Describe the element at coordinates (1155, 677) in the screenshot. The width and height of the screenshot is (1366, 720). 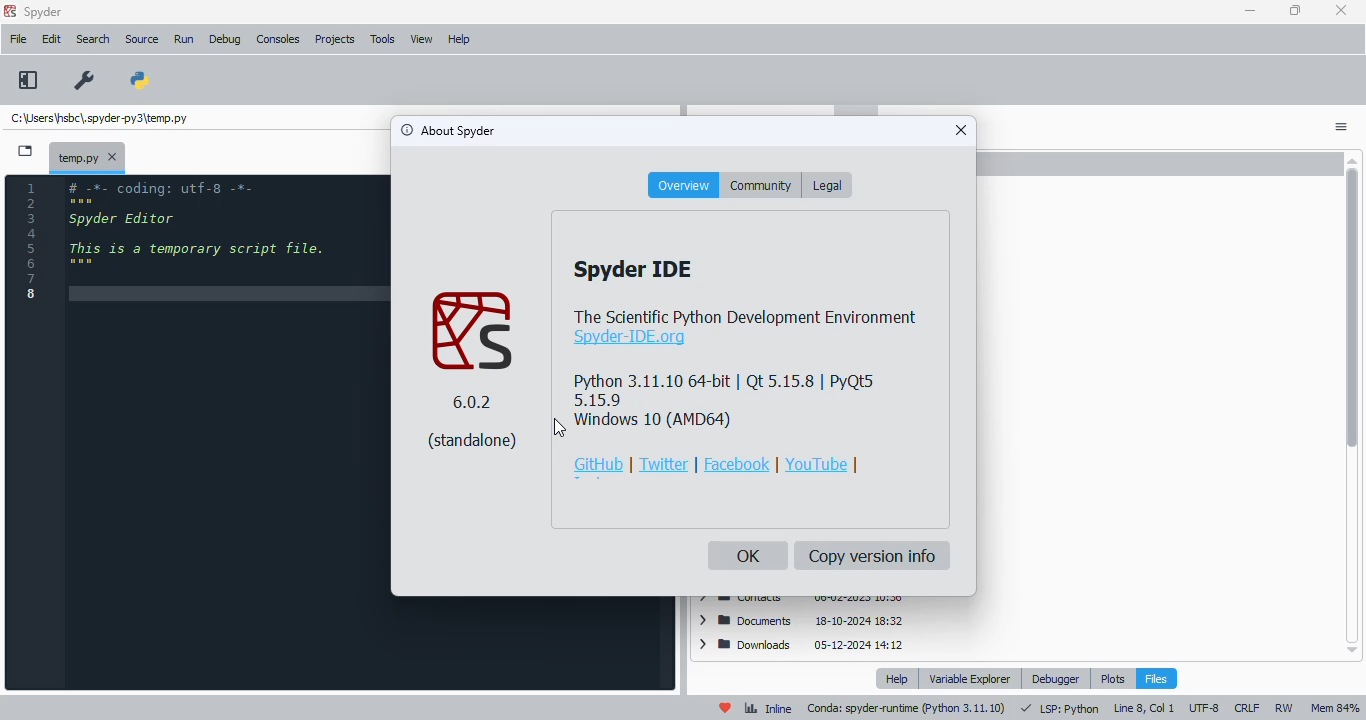
I see `files` at that location.